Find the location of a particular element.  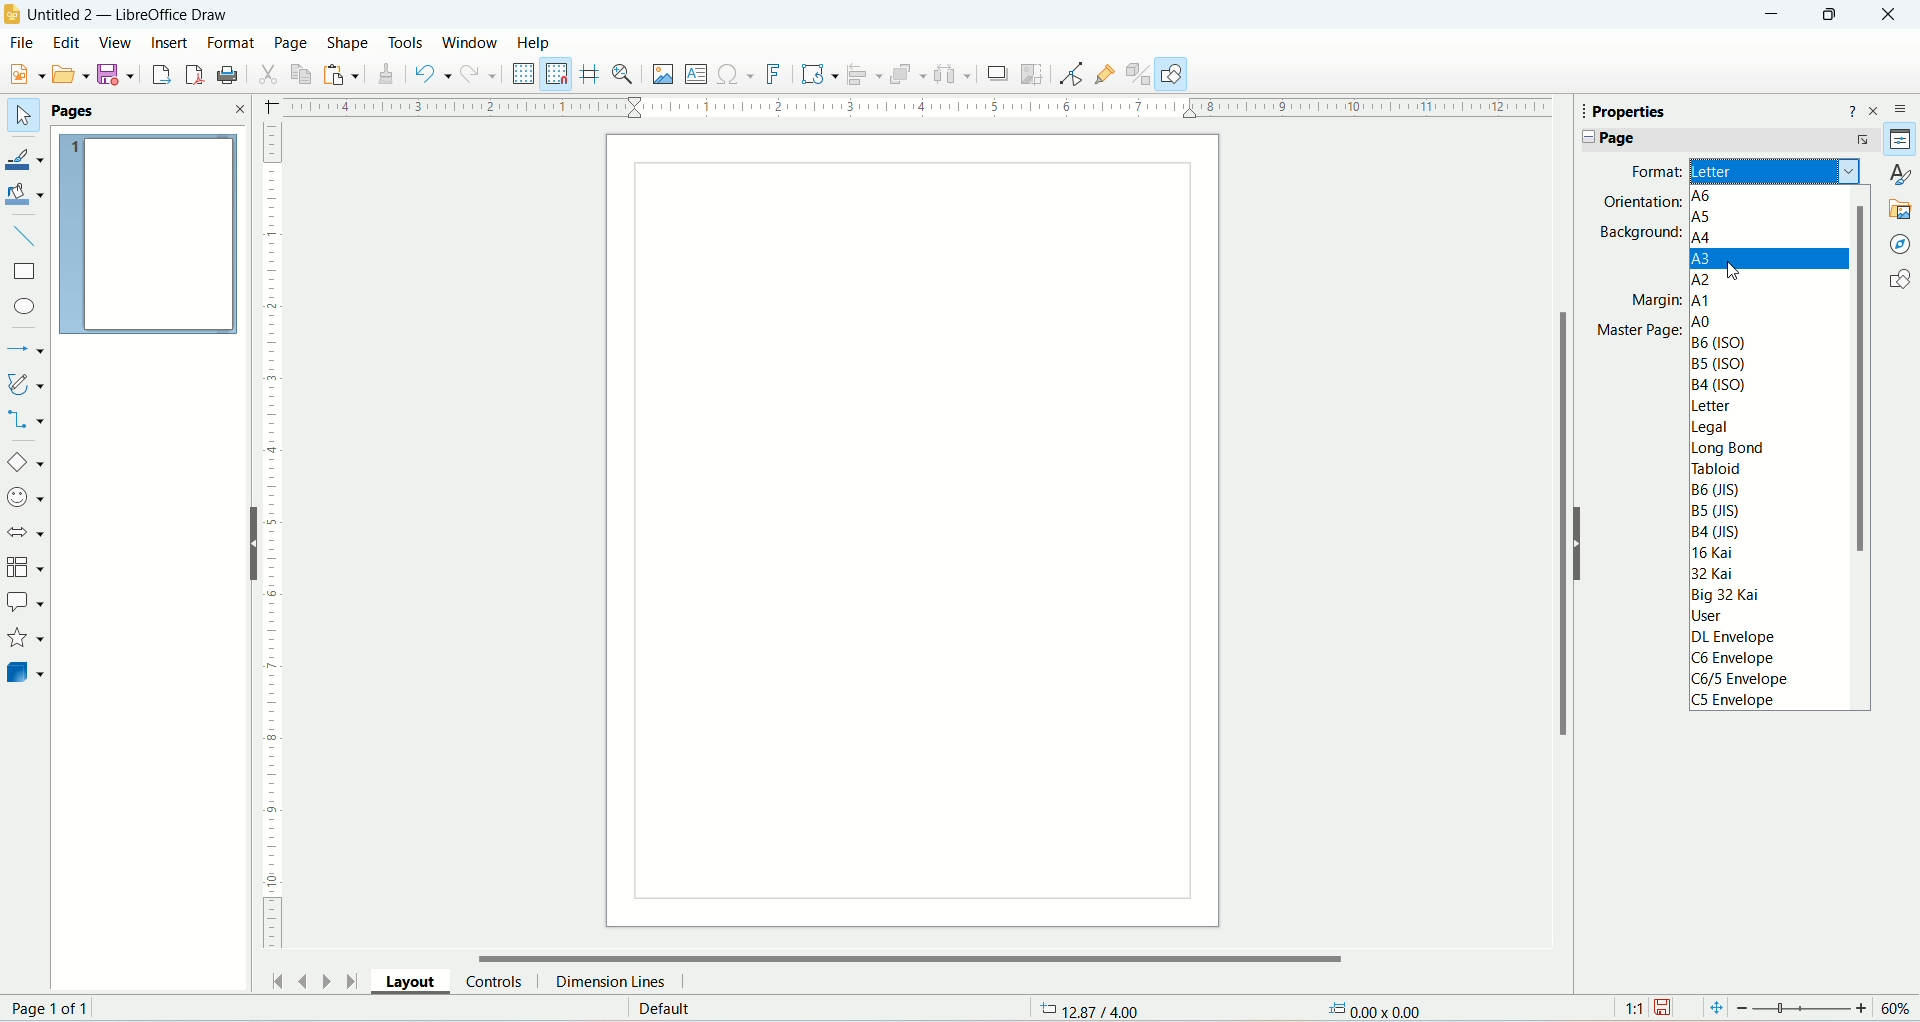

32 kai is located at coordinates (1715, 575).